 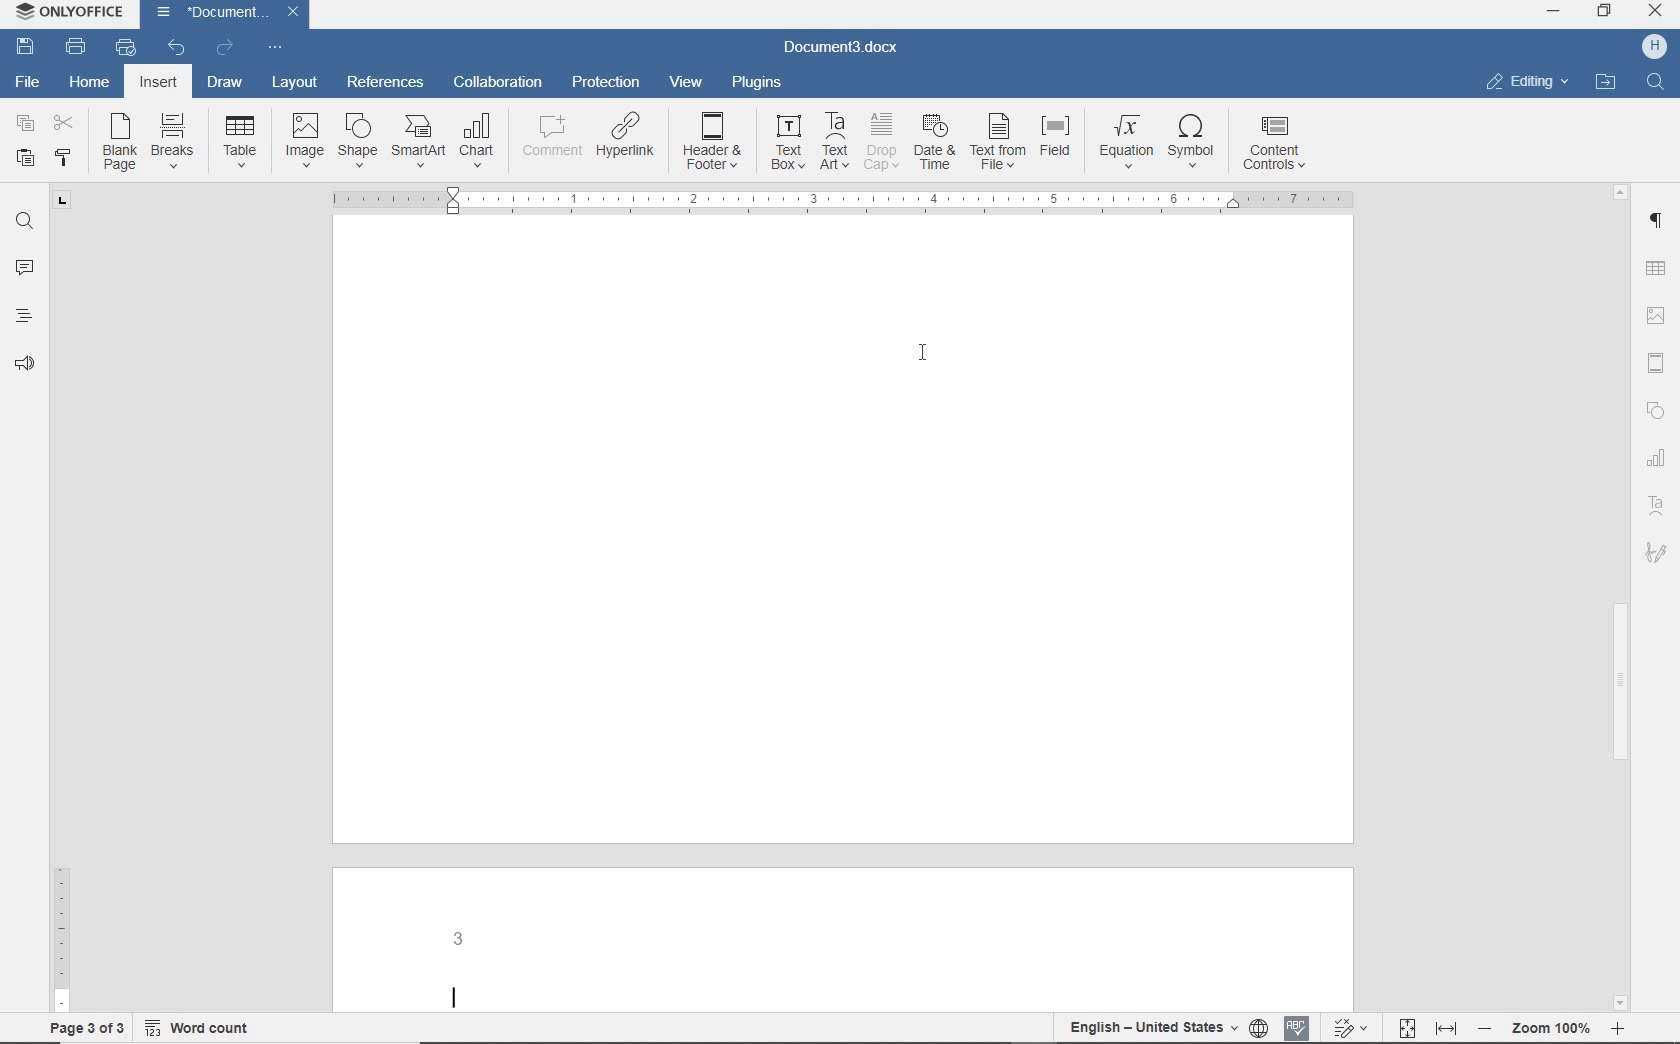 I want to click on TABLE, so click(x=1658, y=267).